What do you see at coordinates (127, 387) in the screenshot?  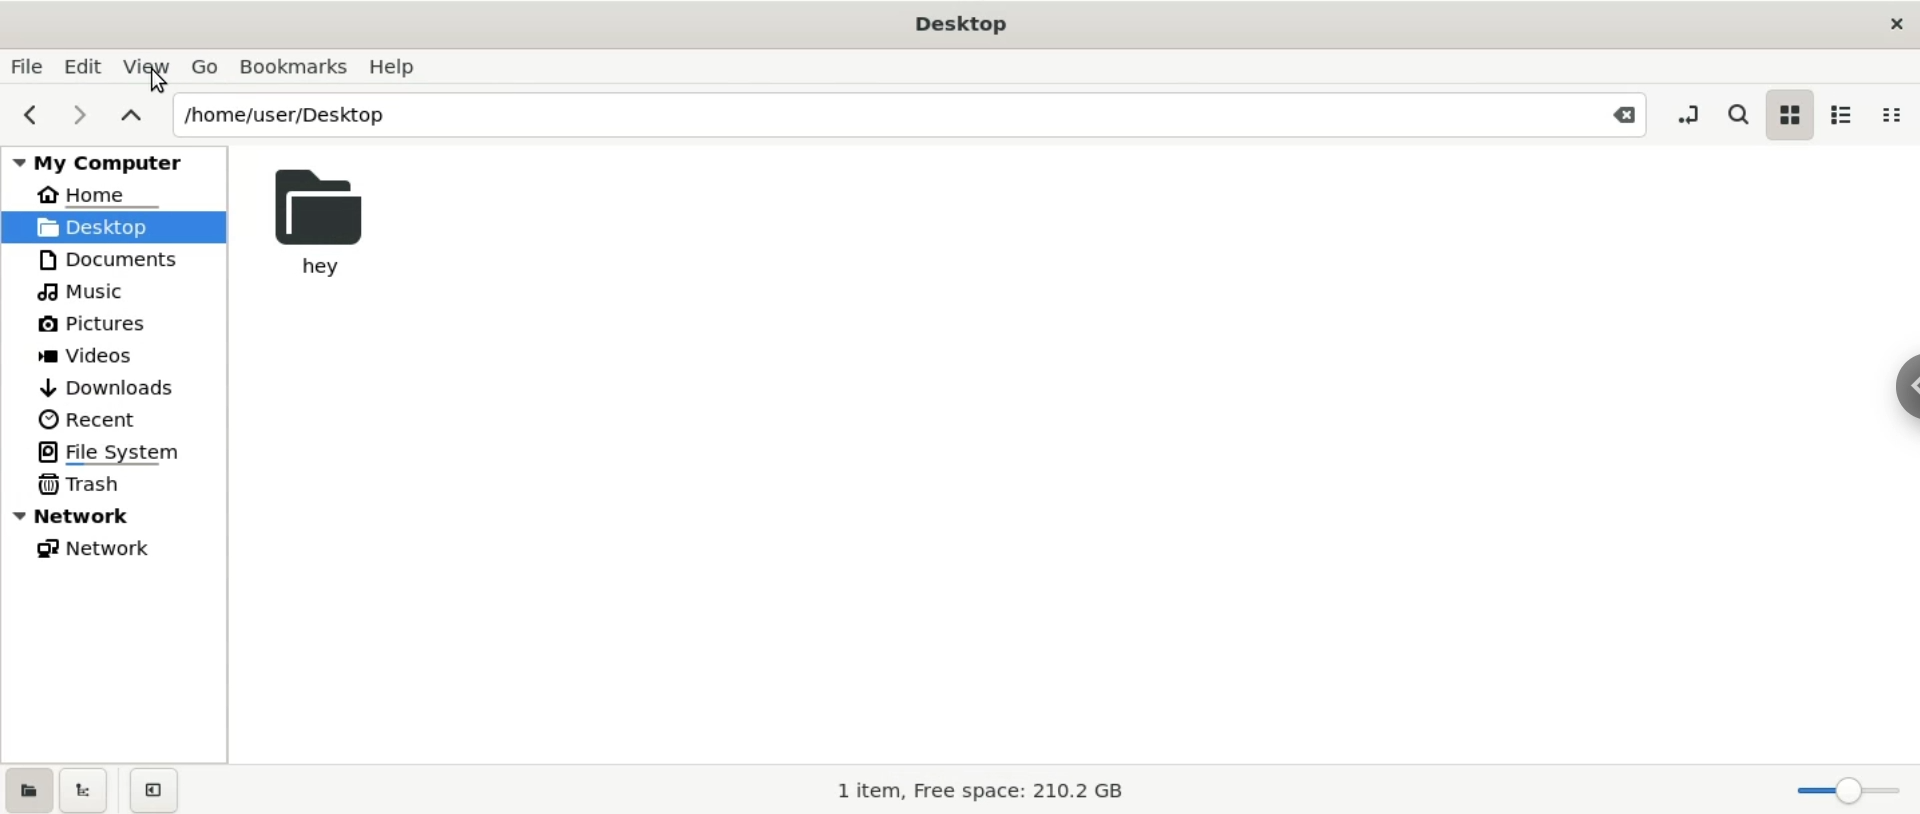 I see `Downloads` at bounding box center [127, 387].